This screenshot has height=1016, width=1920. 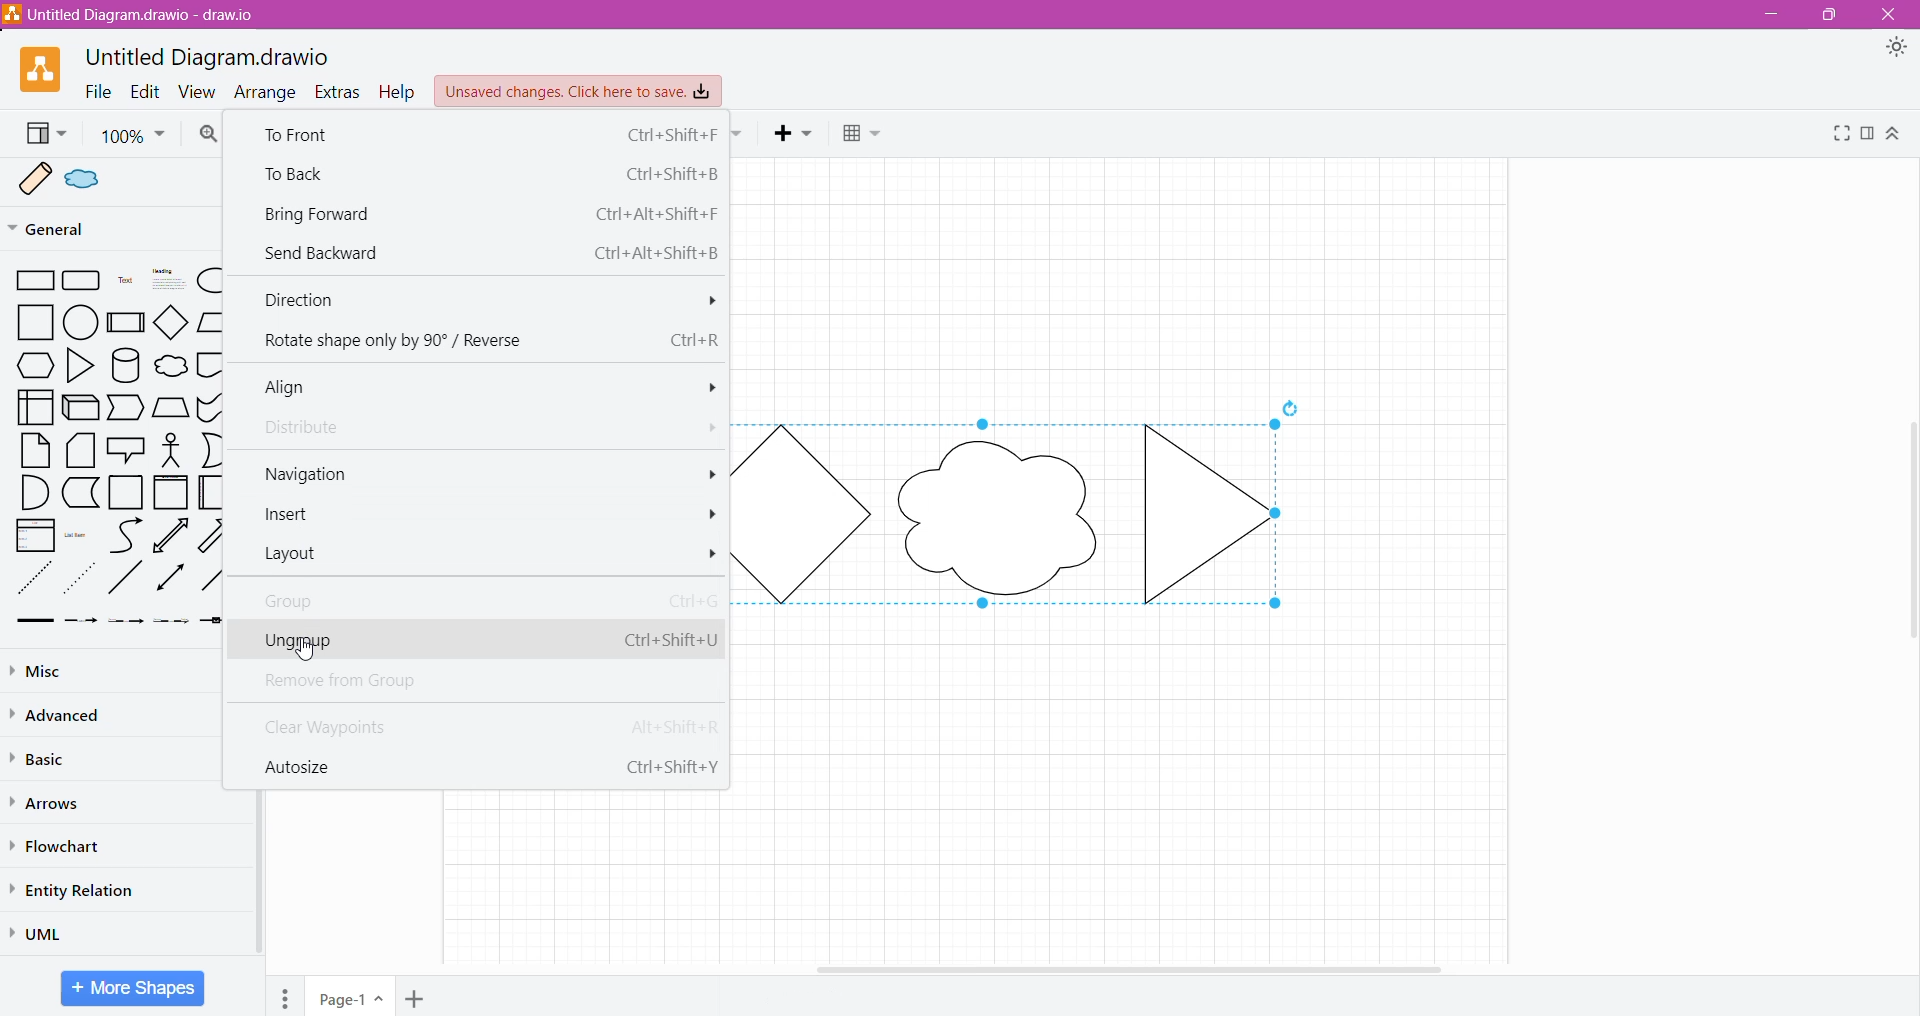 What do you see at coordinates (485, 767) in the screenshot?
I see `Autosize Ctrl+Shift+Y` at bounding box center [485, 767].